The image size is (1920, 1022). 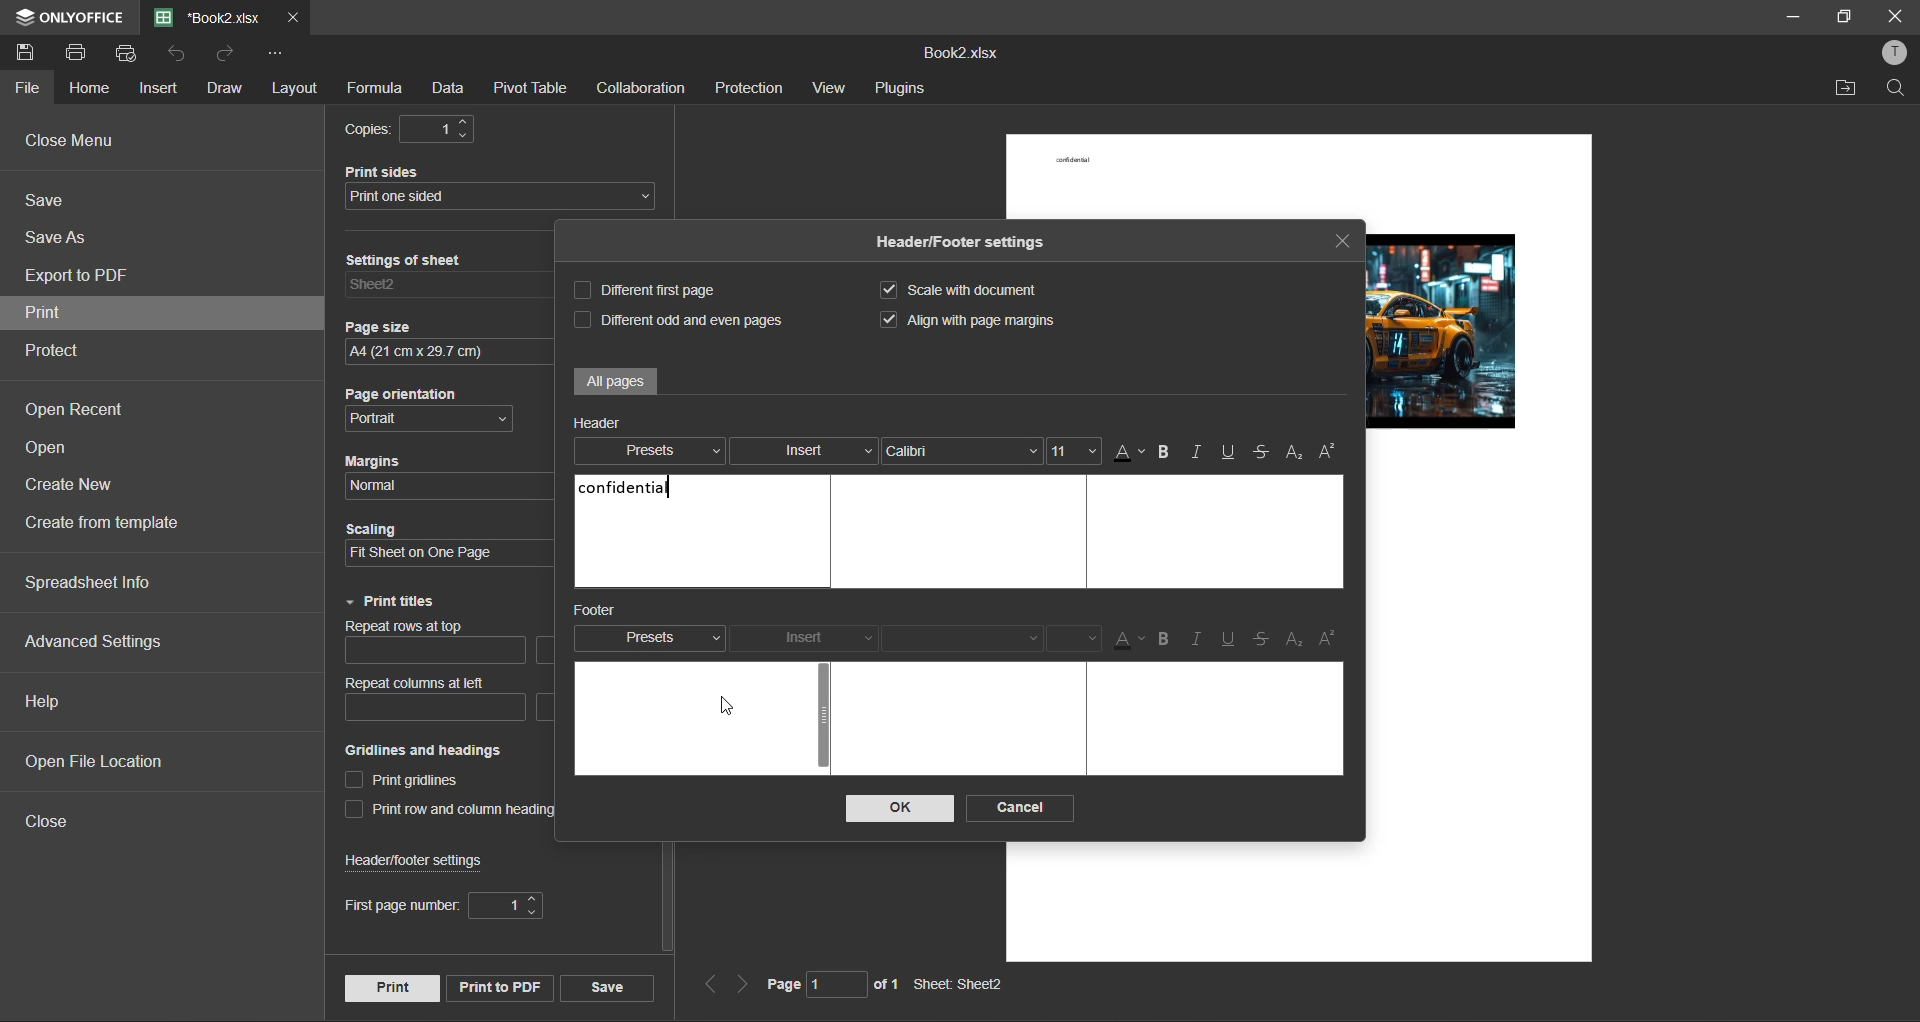 What do you see at coordinates (1166, 452) in the screenshot?
I see `bold` at bounding box center [1166, 452].